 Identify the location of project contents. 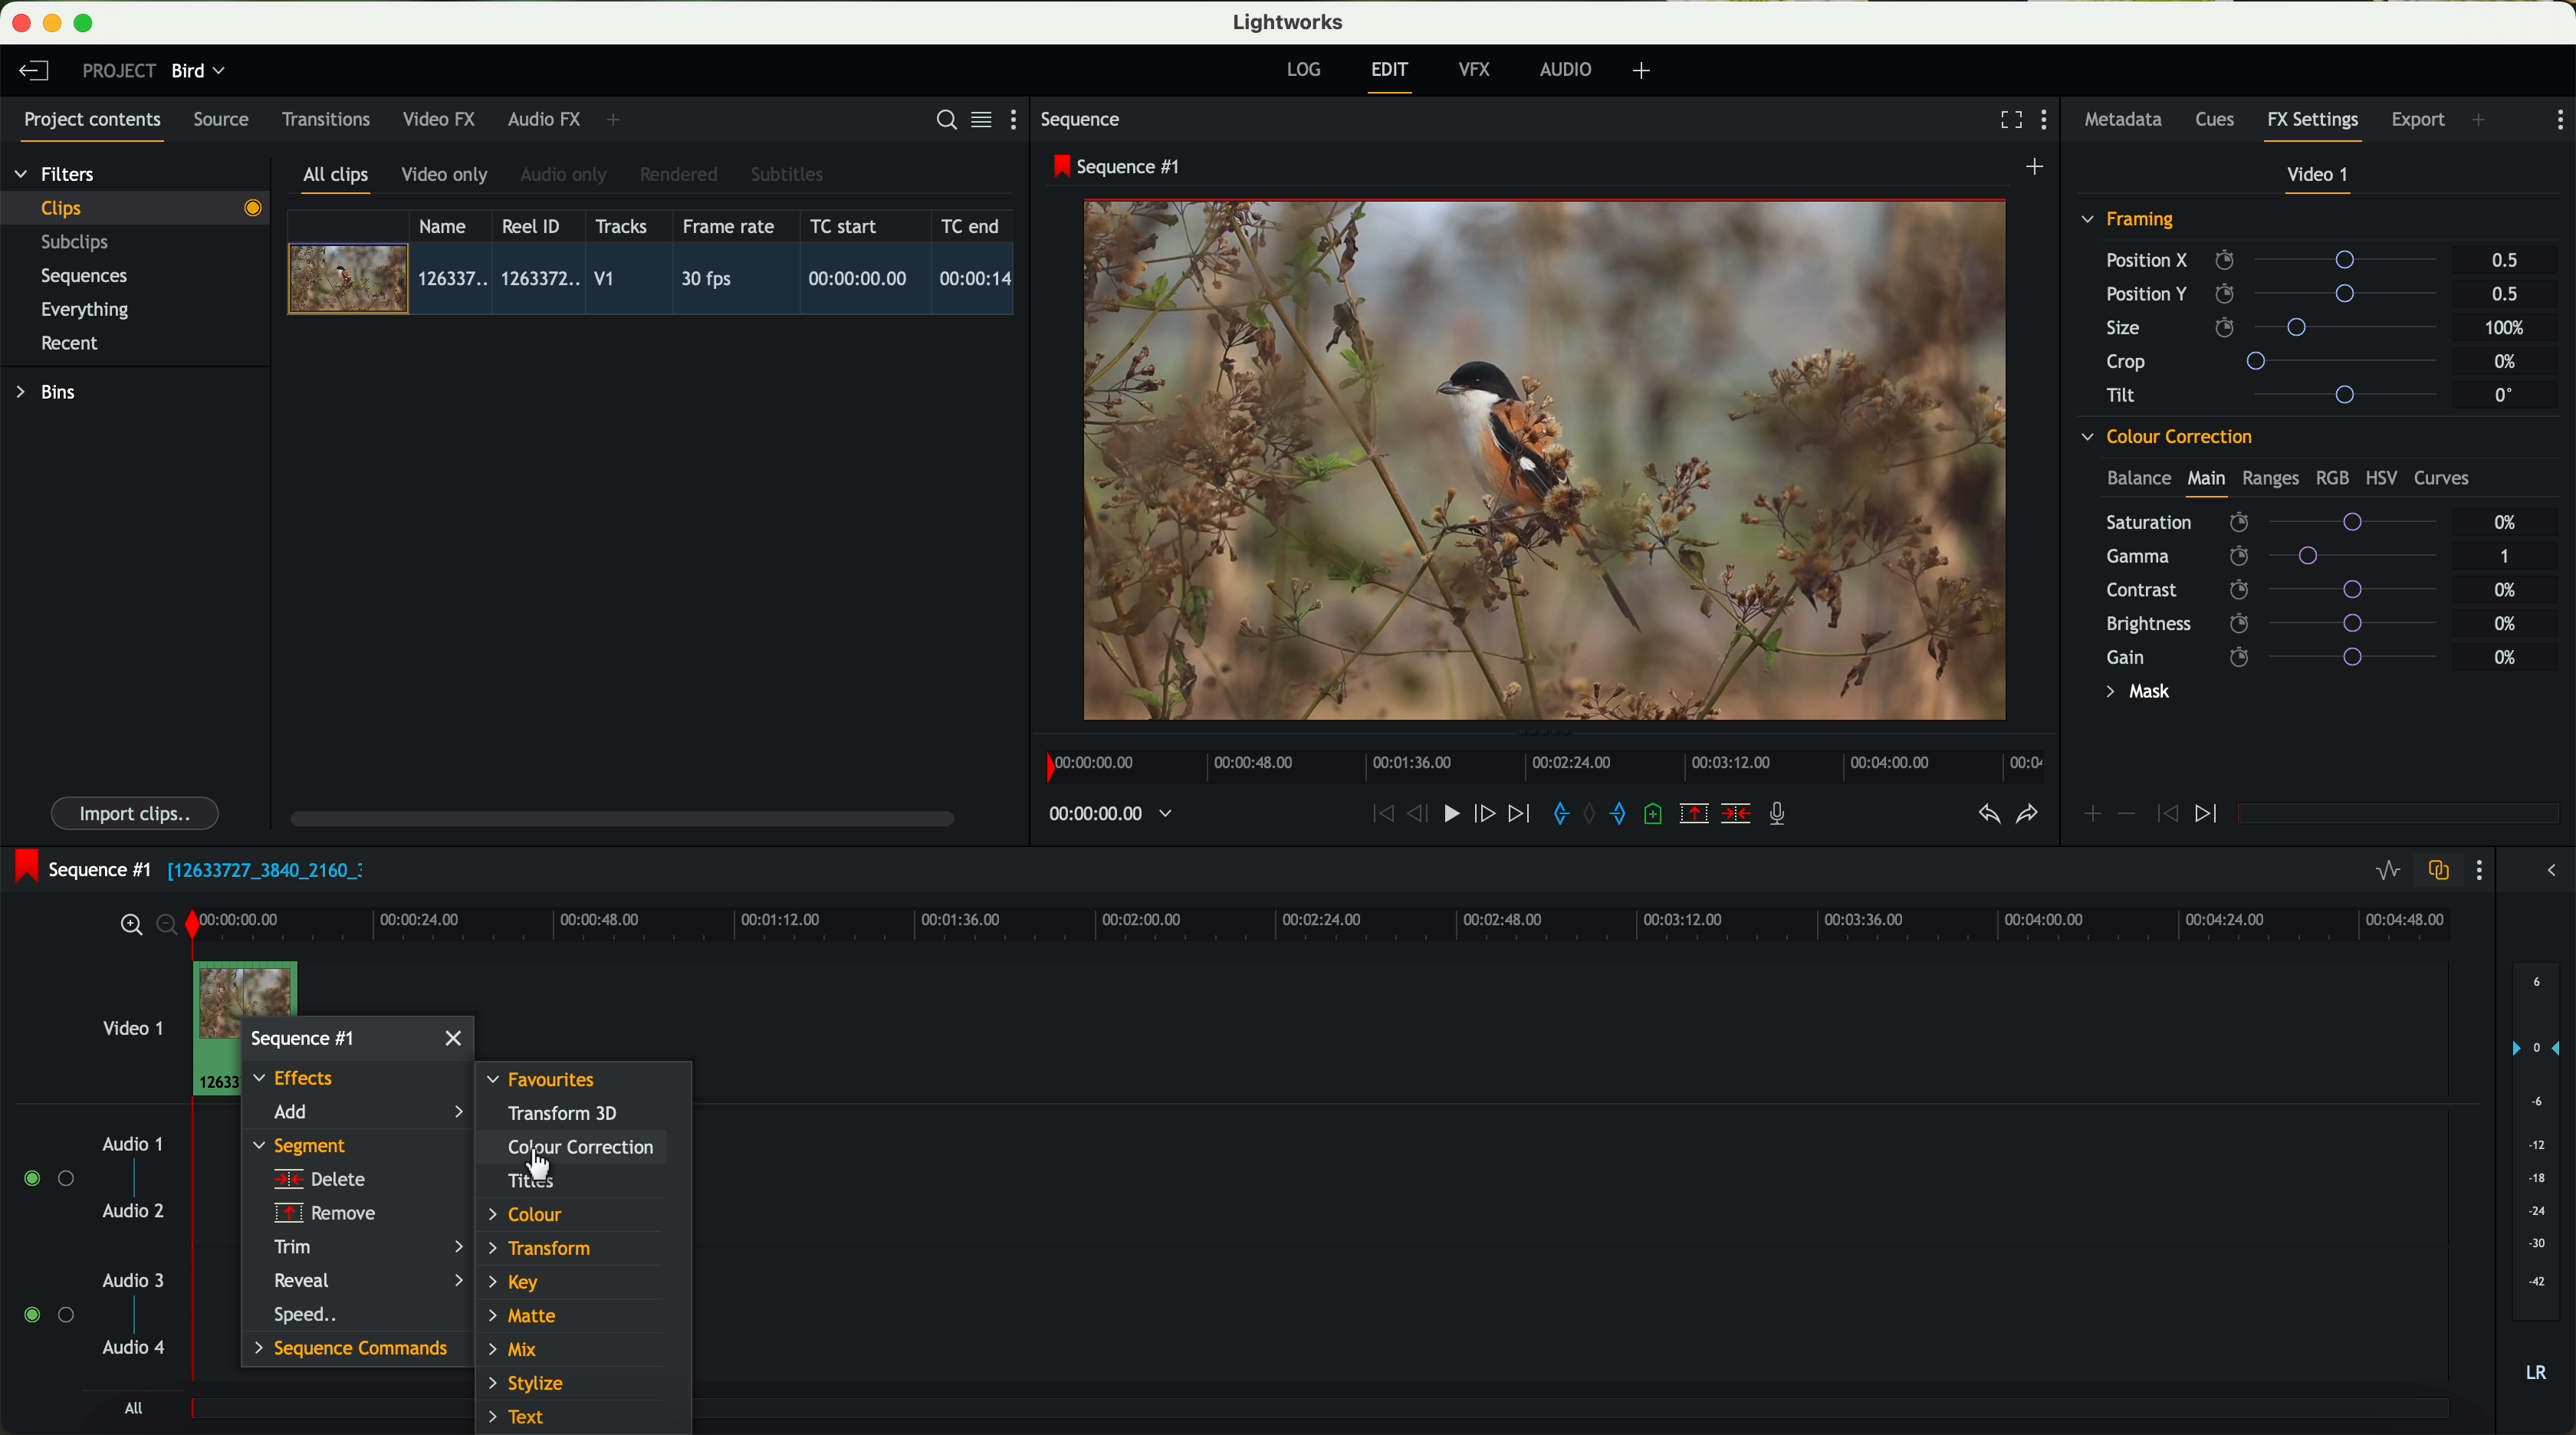
(93, 126).